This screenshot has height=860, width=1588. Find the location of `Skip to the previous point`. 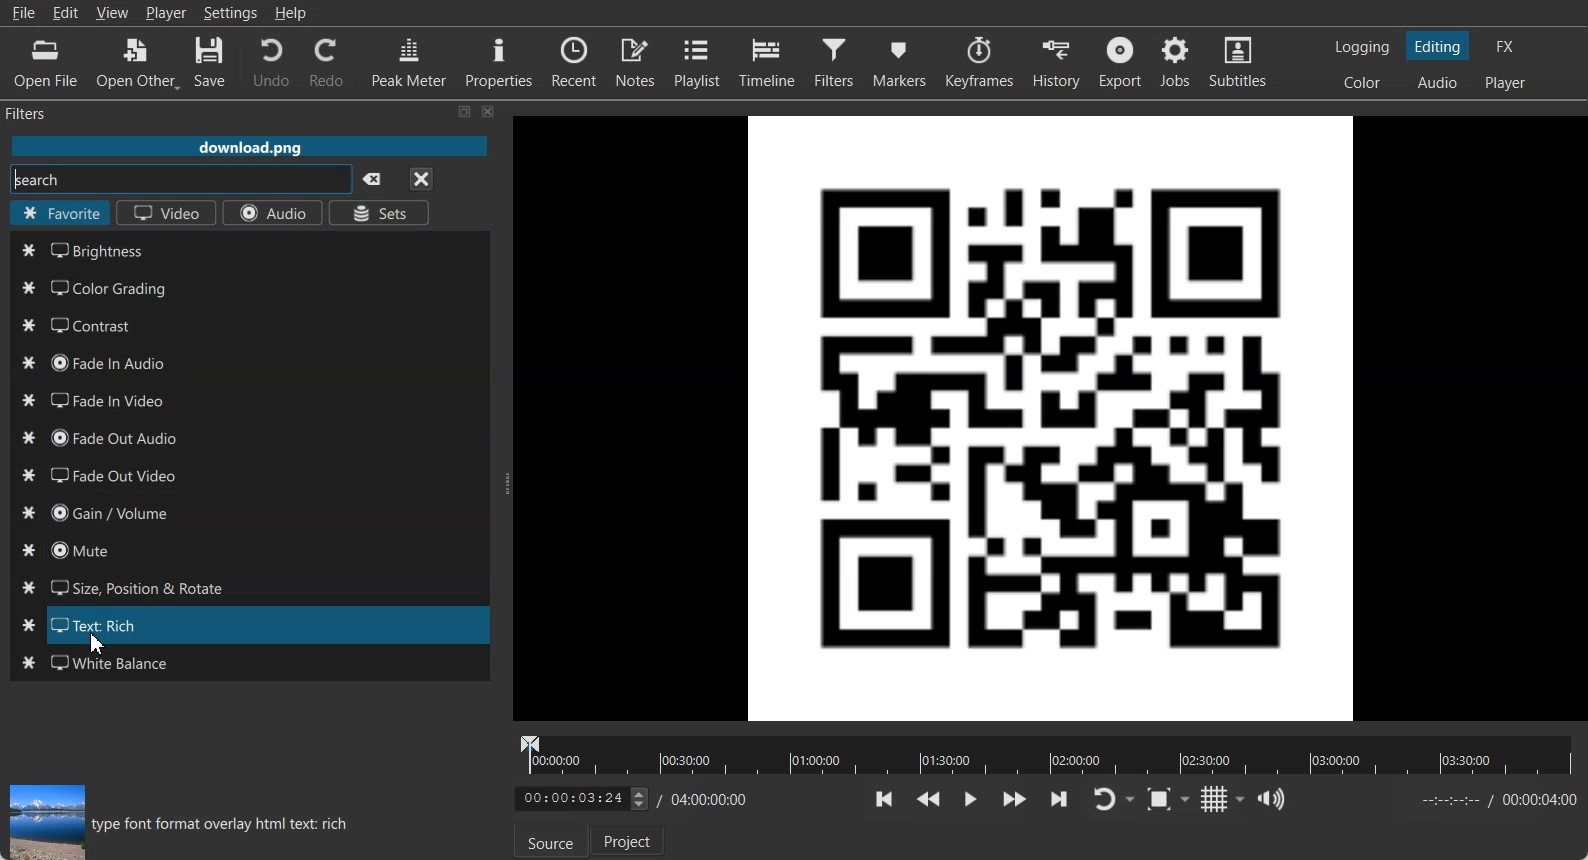

Skip to the previous point is located at coordinates (885, 798).